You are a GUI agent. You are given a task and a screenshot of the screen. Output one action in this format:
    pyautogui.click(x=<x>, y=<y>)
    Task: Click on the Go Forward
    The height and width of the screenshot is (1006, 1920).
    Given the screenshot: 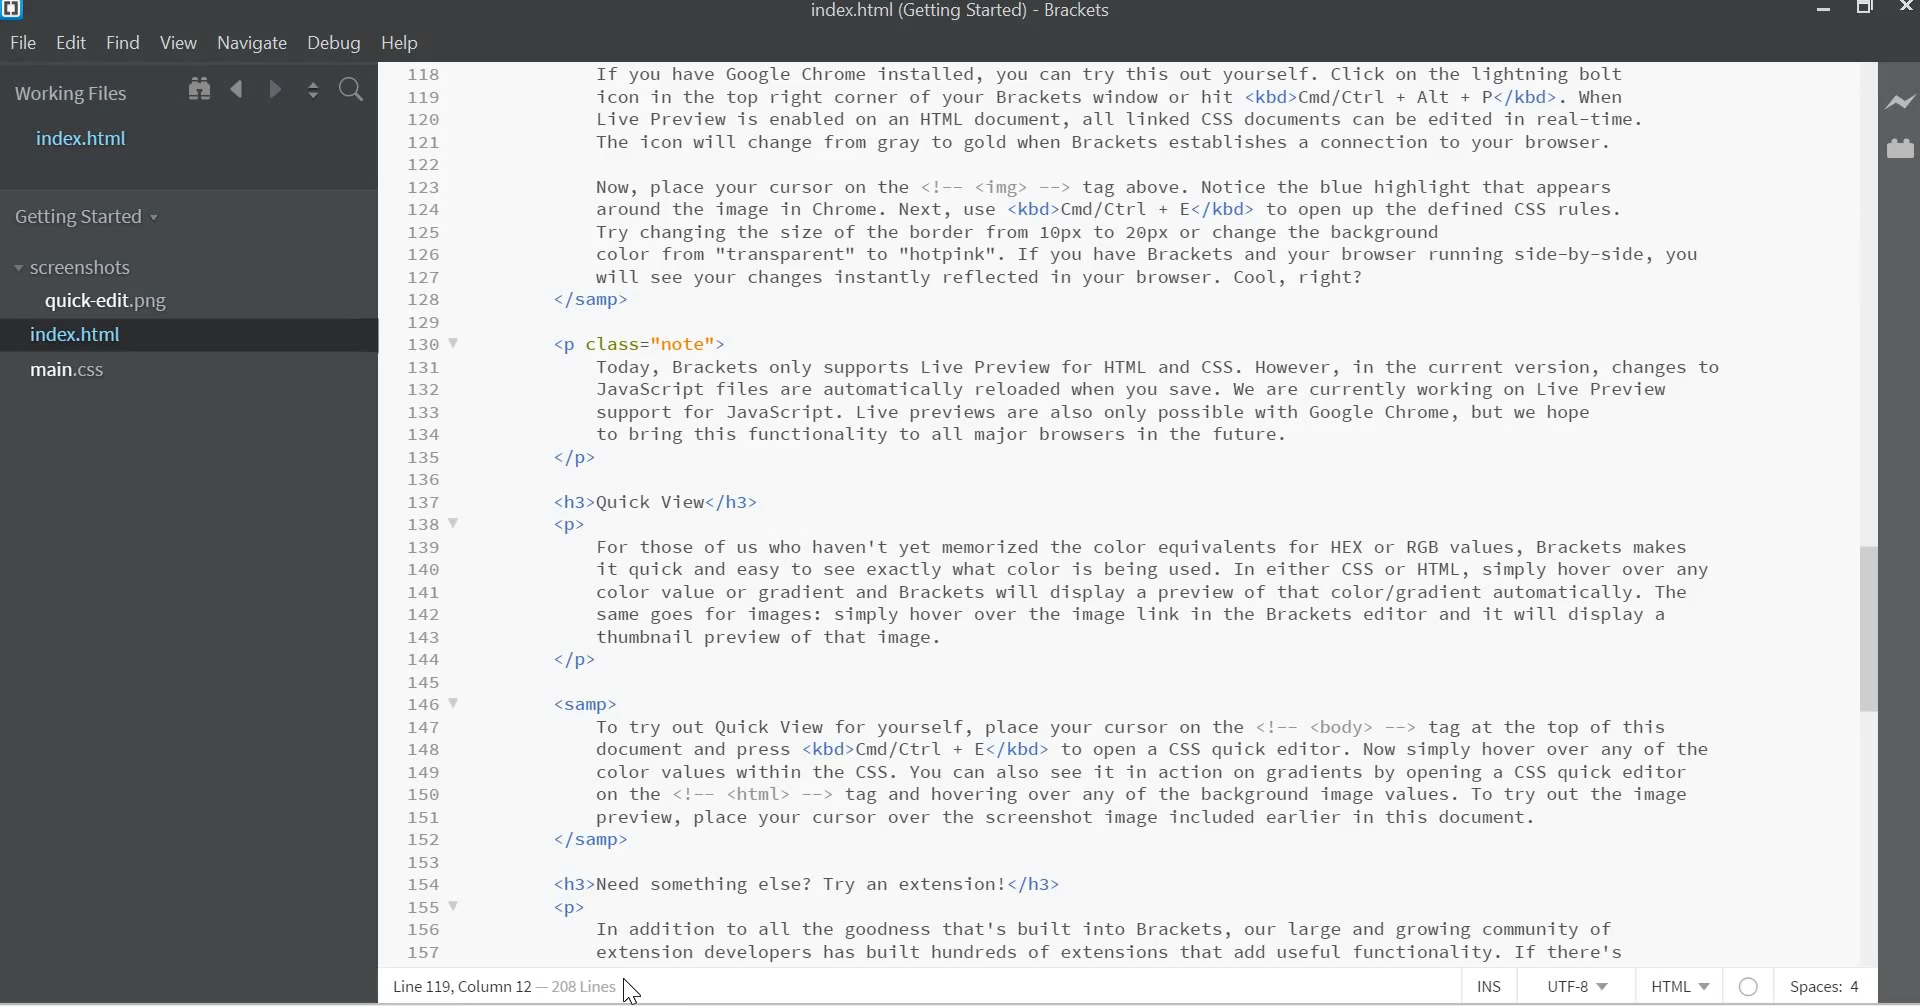 What is the action you would take?
    pyautogui.click(x=273, y=88)
    